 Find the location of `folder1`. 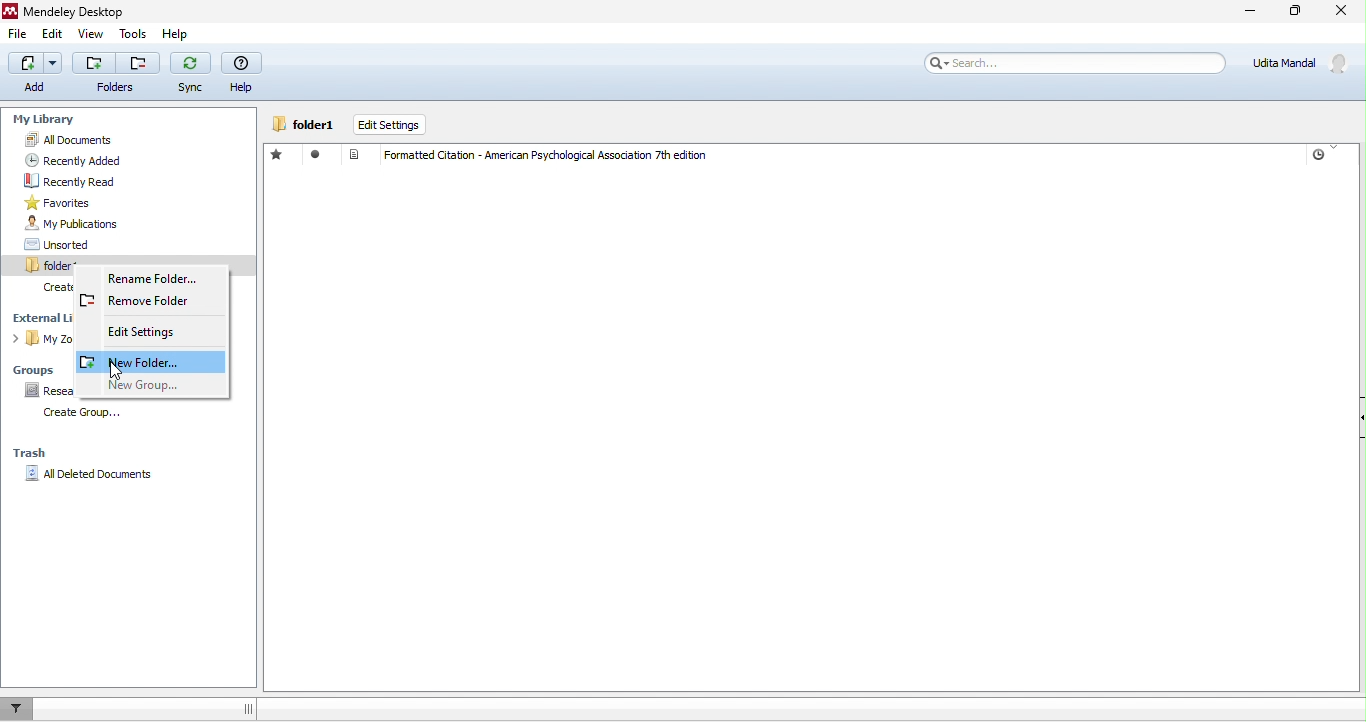

folder1 is located at coordinates (39, 265).